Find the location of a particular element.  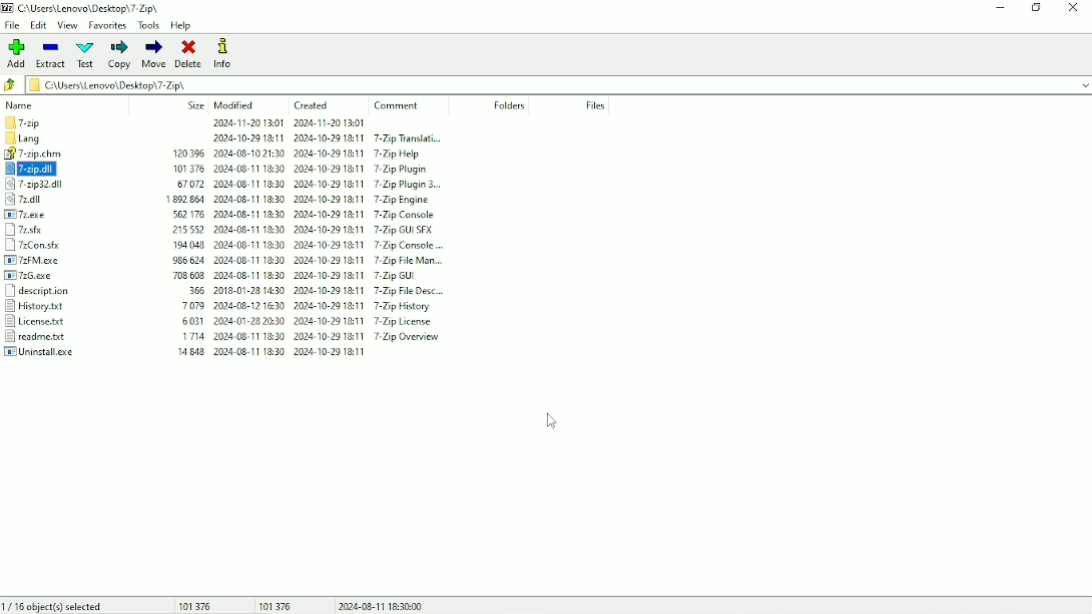

705008 2024-08-717230 Z024-70-237211 T-Zpoul is located at coordinates (310, 278).